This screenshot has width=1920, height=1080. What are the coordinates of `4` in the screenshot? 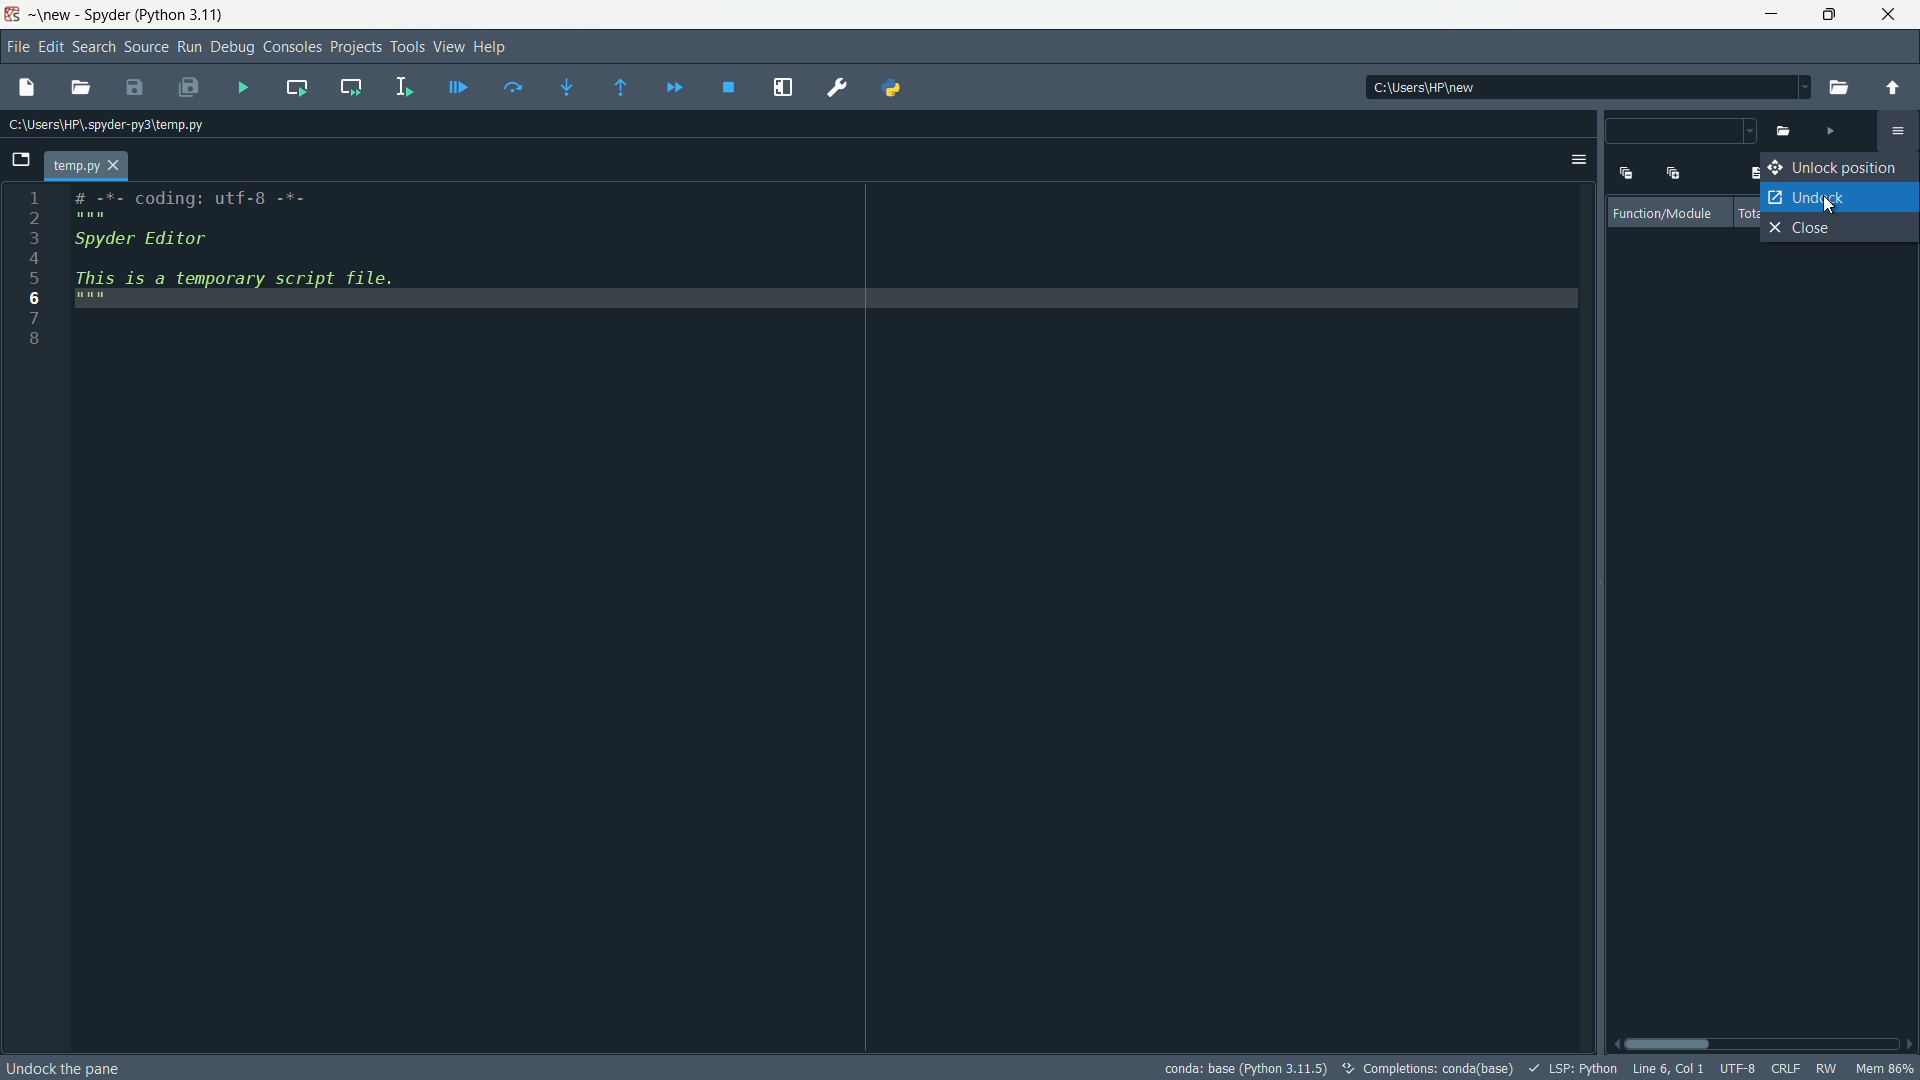 It's located at (33, 257).